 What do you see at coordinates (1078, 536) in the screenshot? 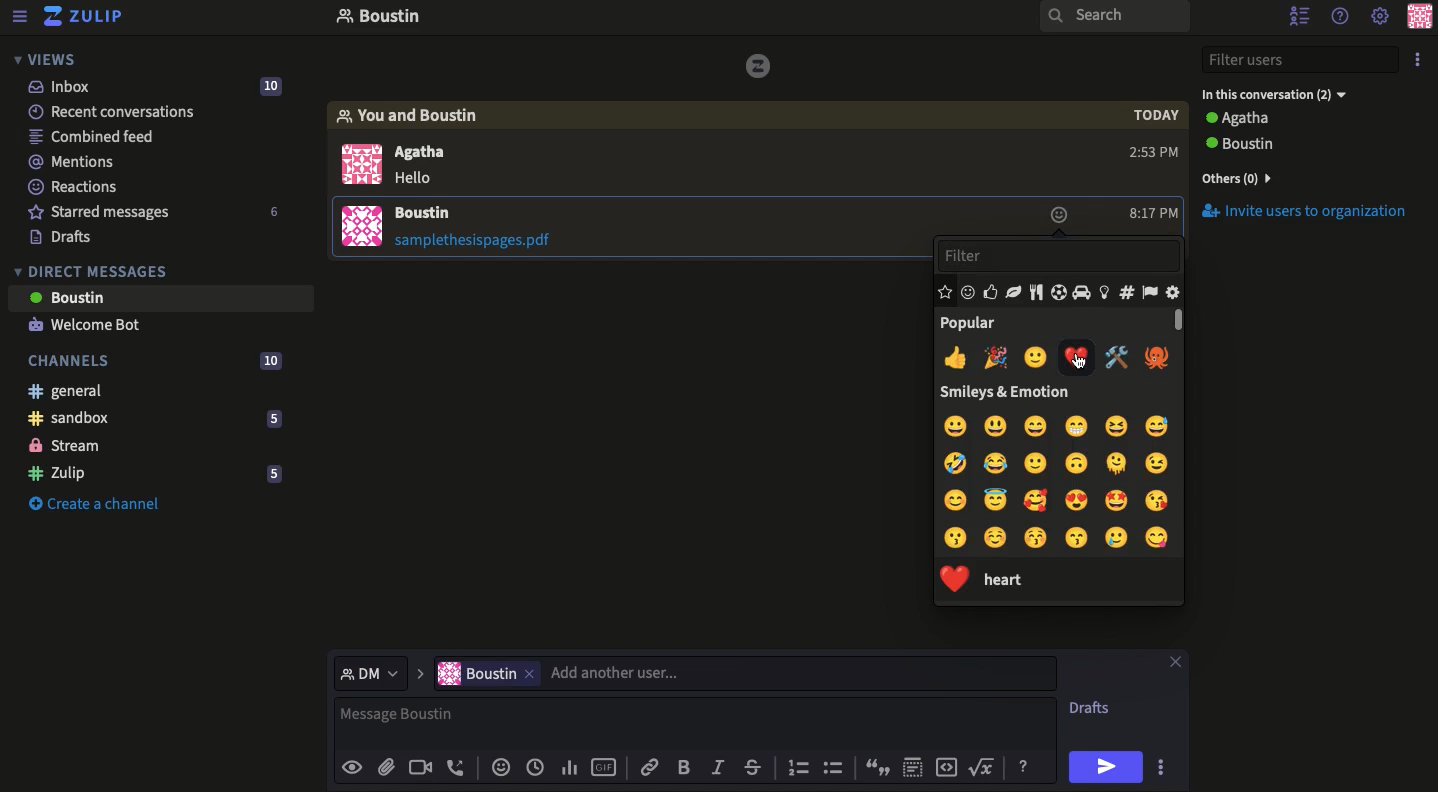
I see `kiss smiling eyes` at bounding box center [1078, 536].